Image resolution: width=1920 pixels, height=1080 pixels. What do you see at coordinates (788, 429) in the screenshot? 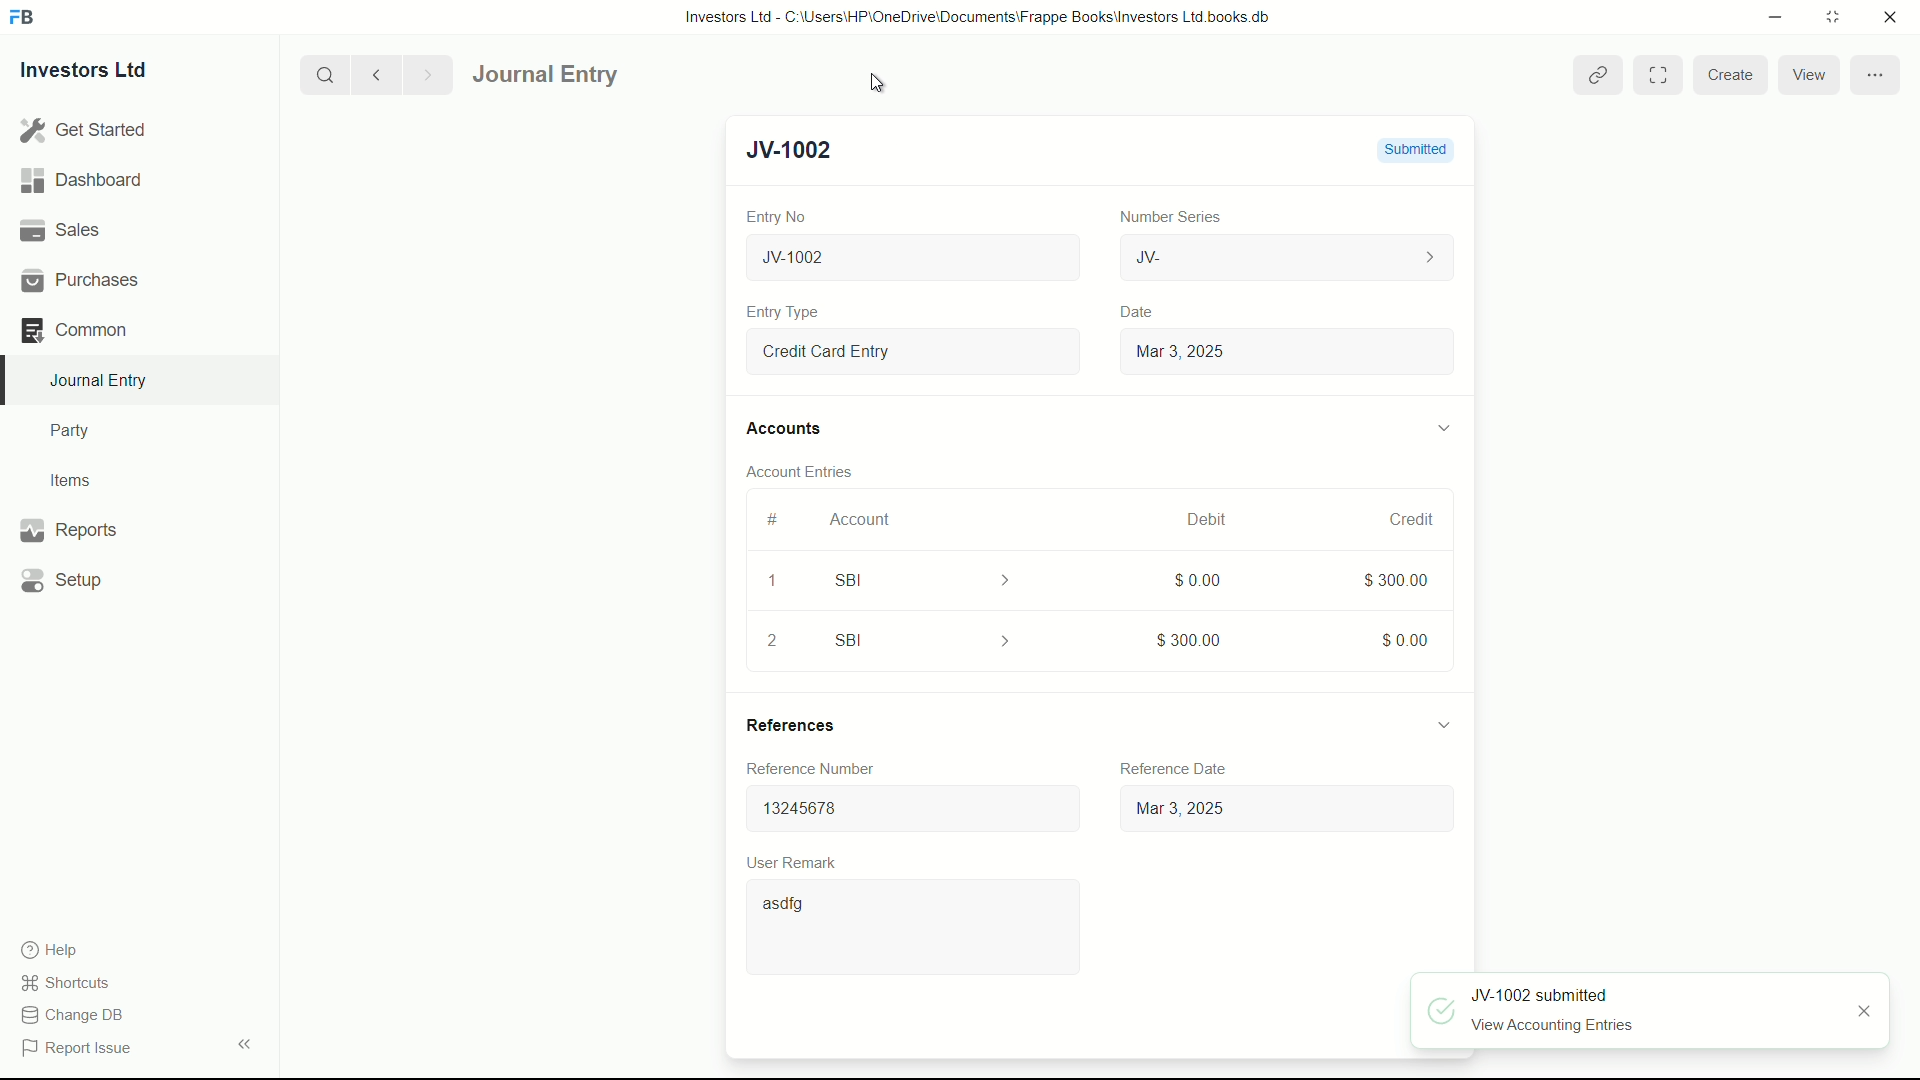
I see `Accounts` at bounding box center [788, 429].